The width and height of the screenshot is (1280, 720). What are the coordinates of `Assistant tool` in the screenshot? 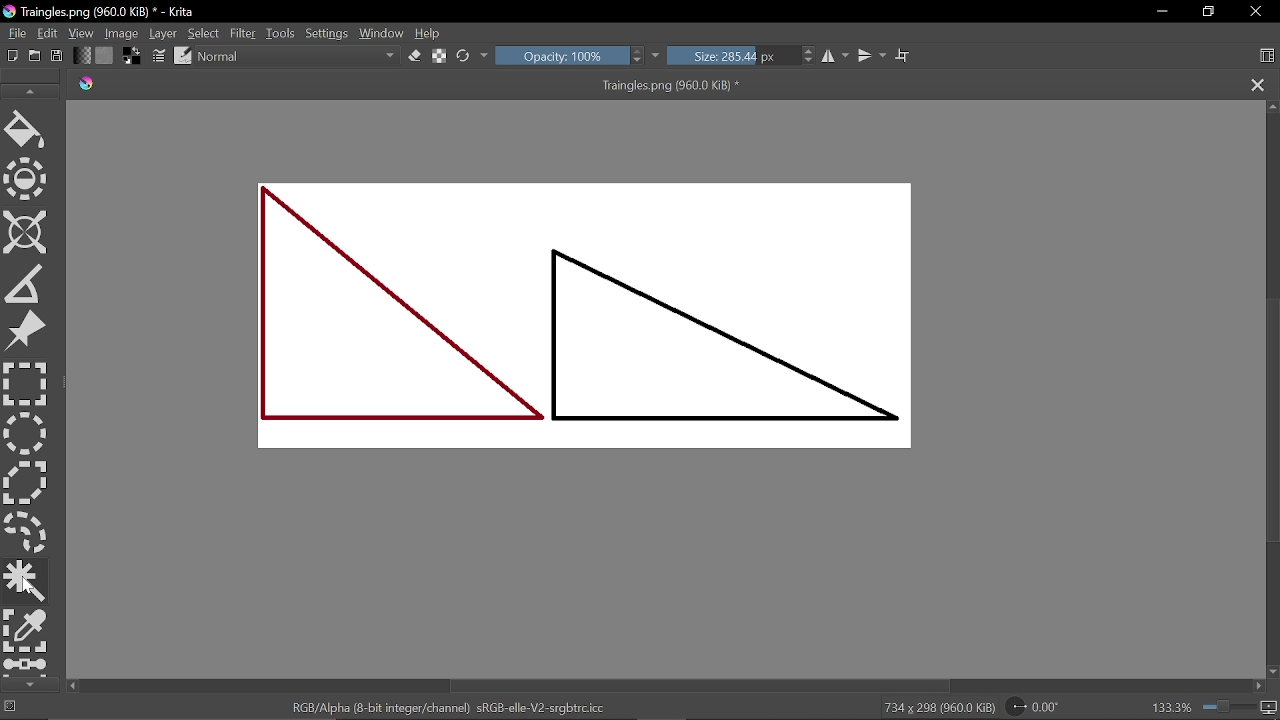 It's located at (25, 234).